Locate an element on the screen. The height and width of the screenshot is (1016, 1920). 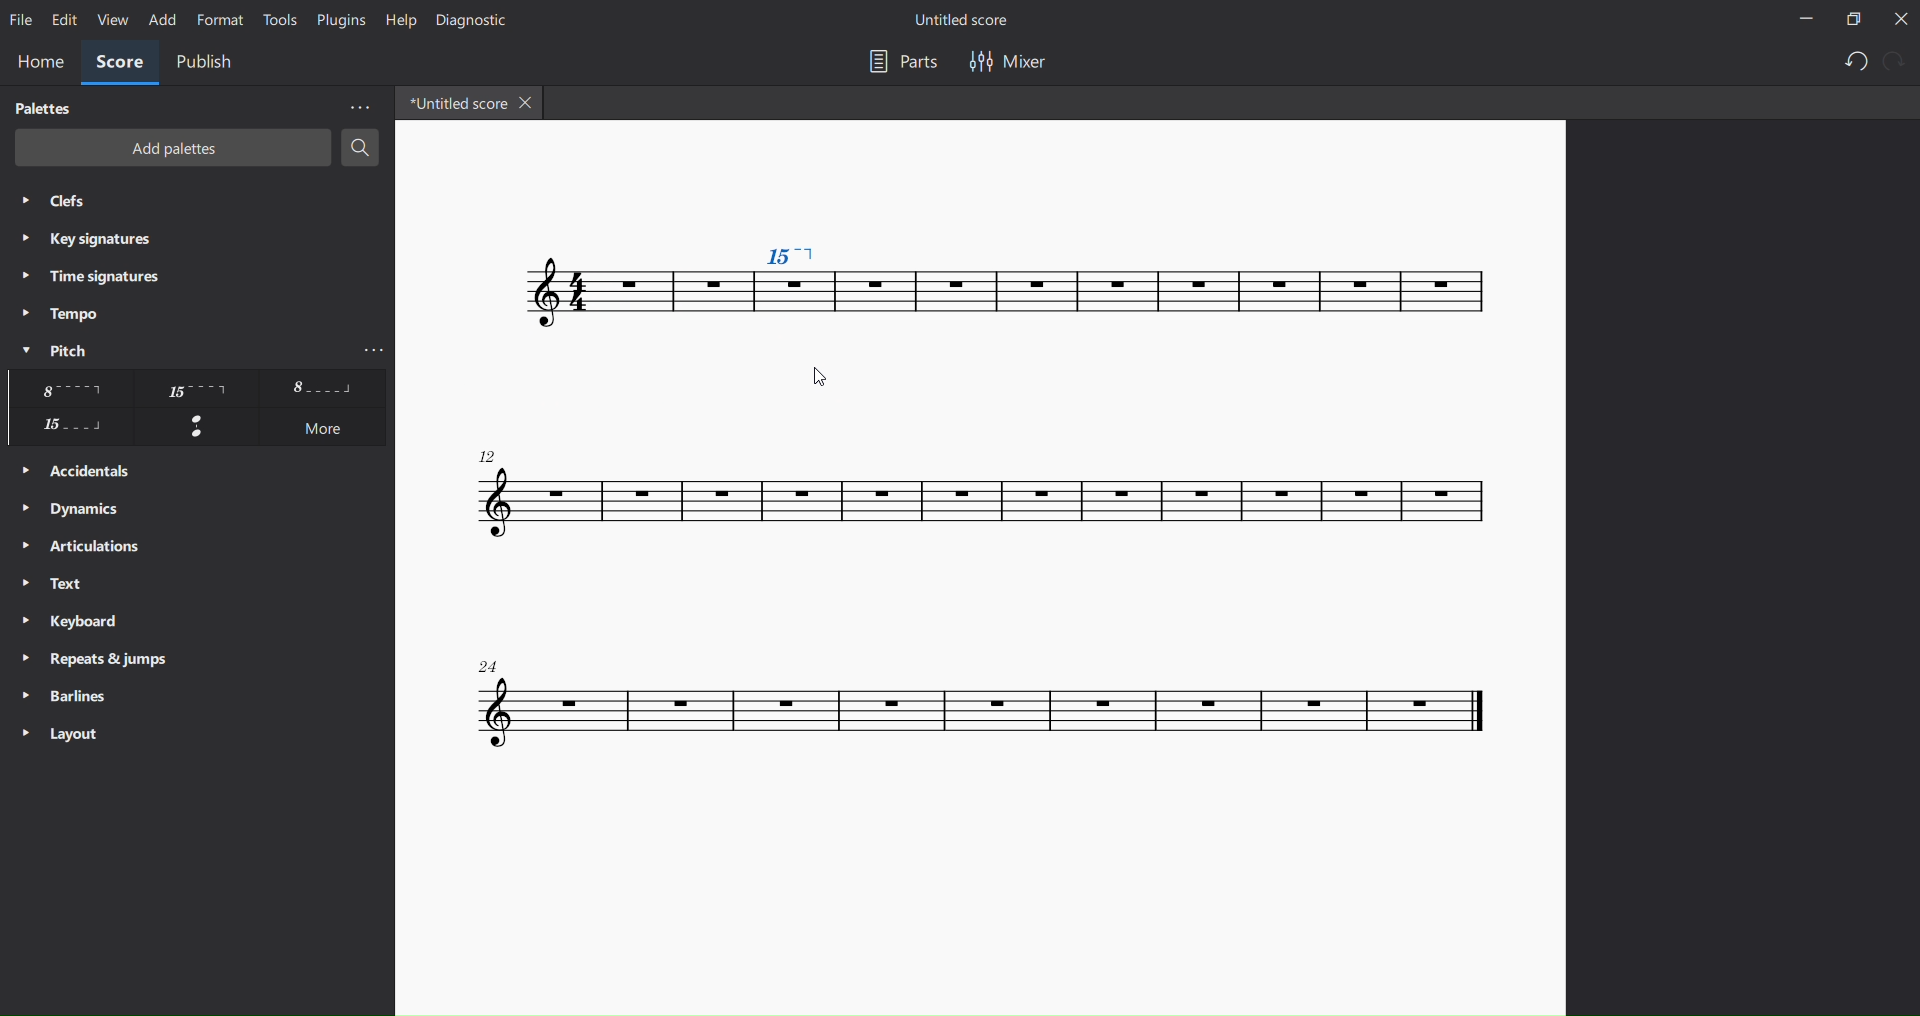
more pitch options is located at coordinates (375, 349).